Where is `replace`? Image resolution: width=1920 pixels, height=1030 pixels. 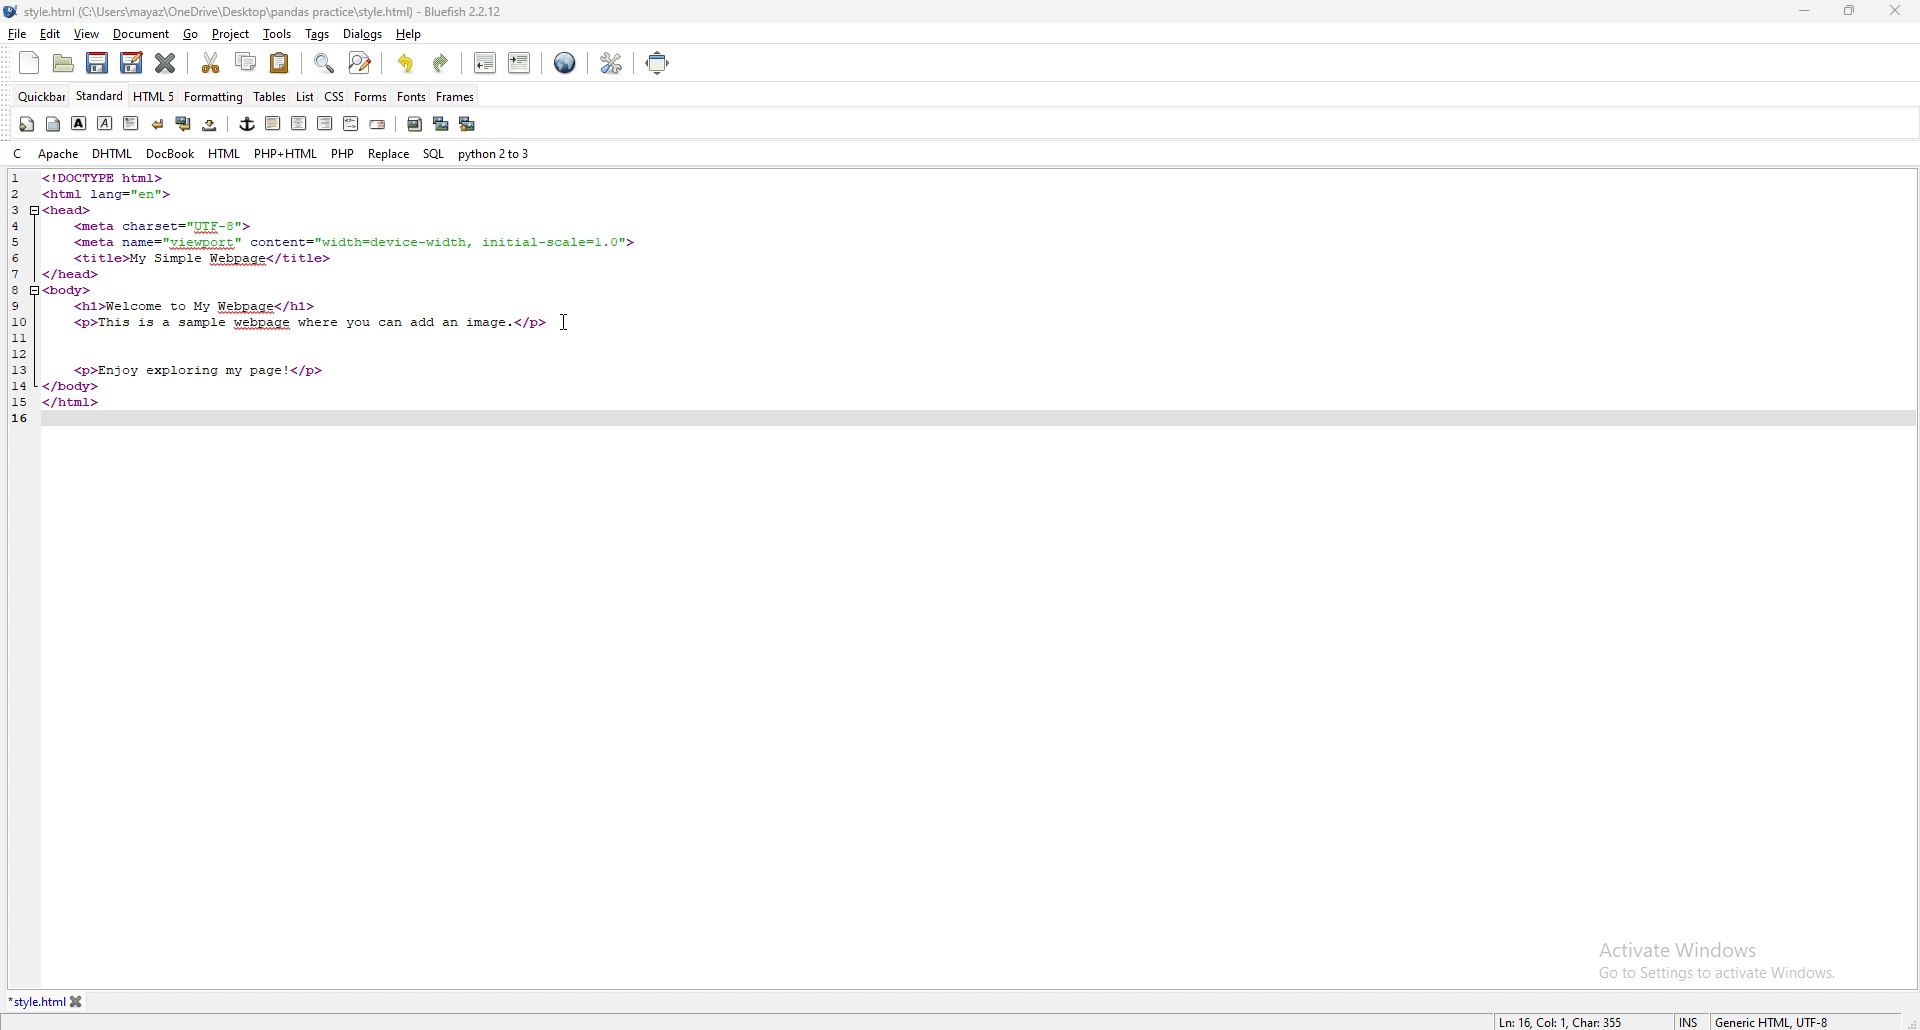
replace is located at coordinates (388, 154).